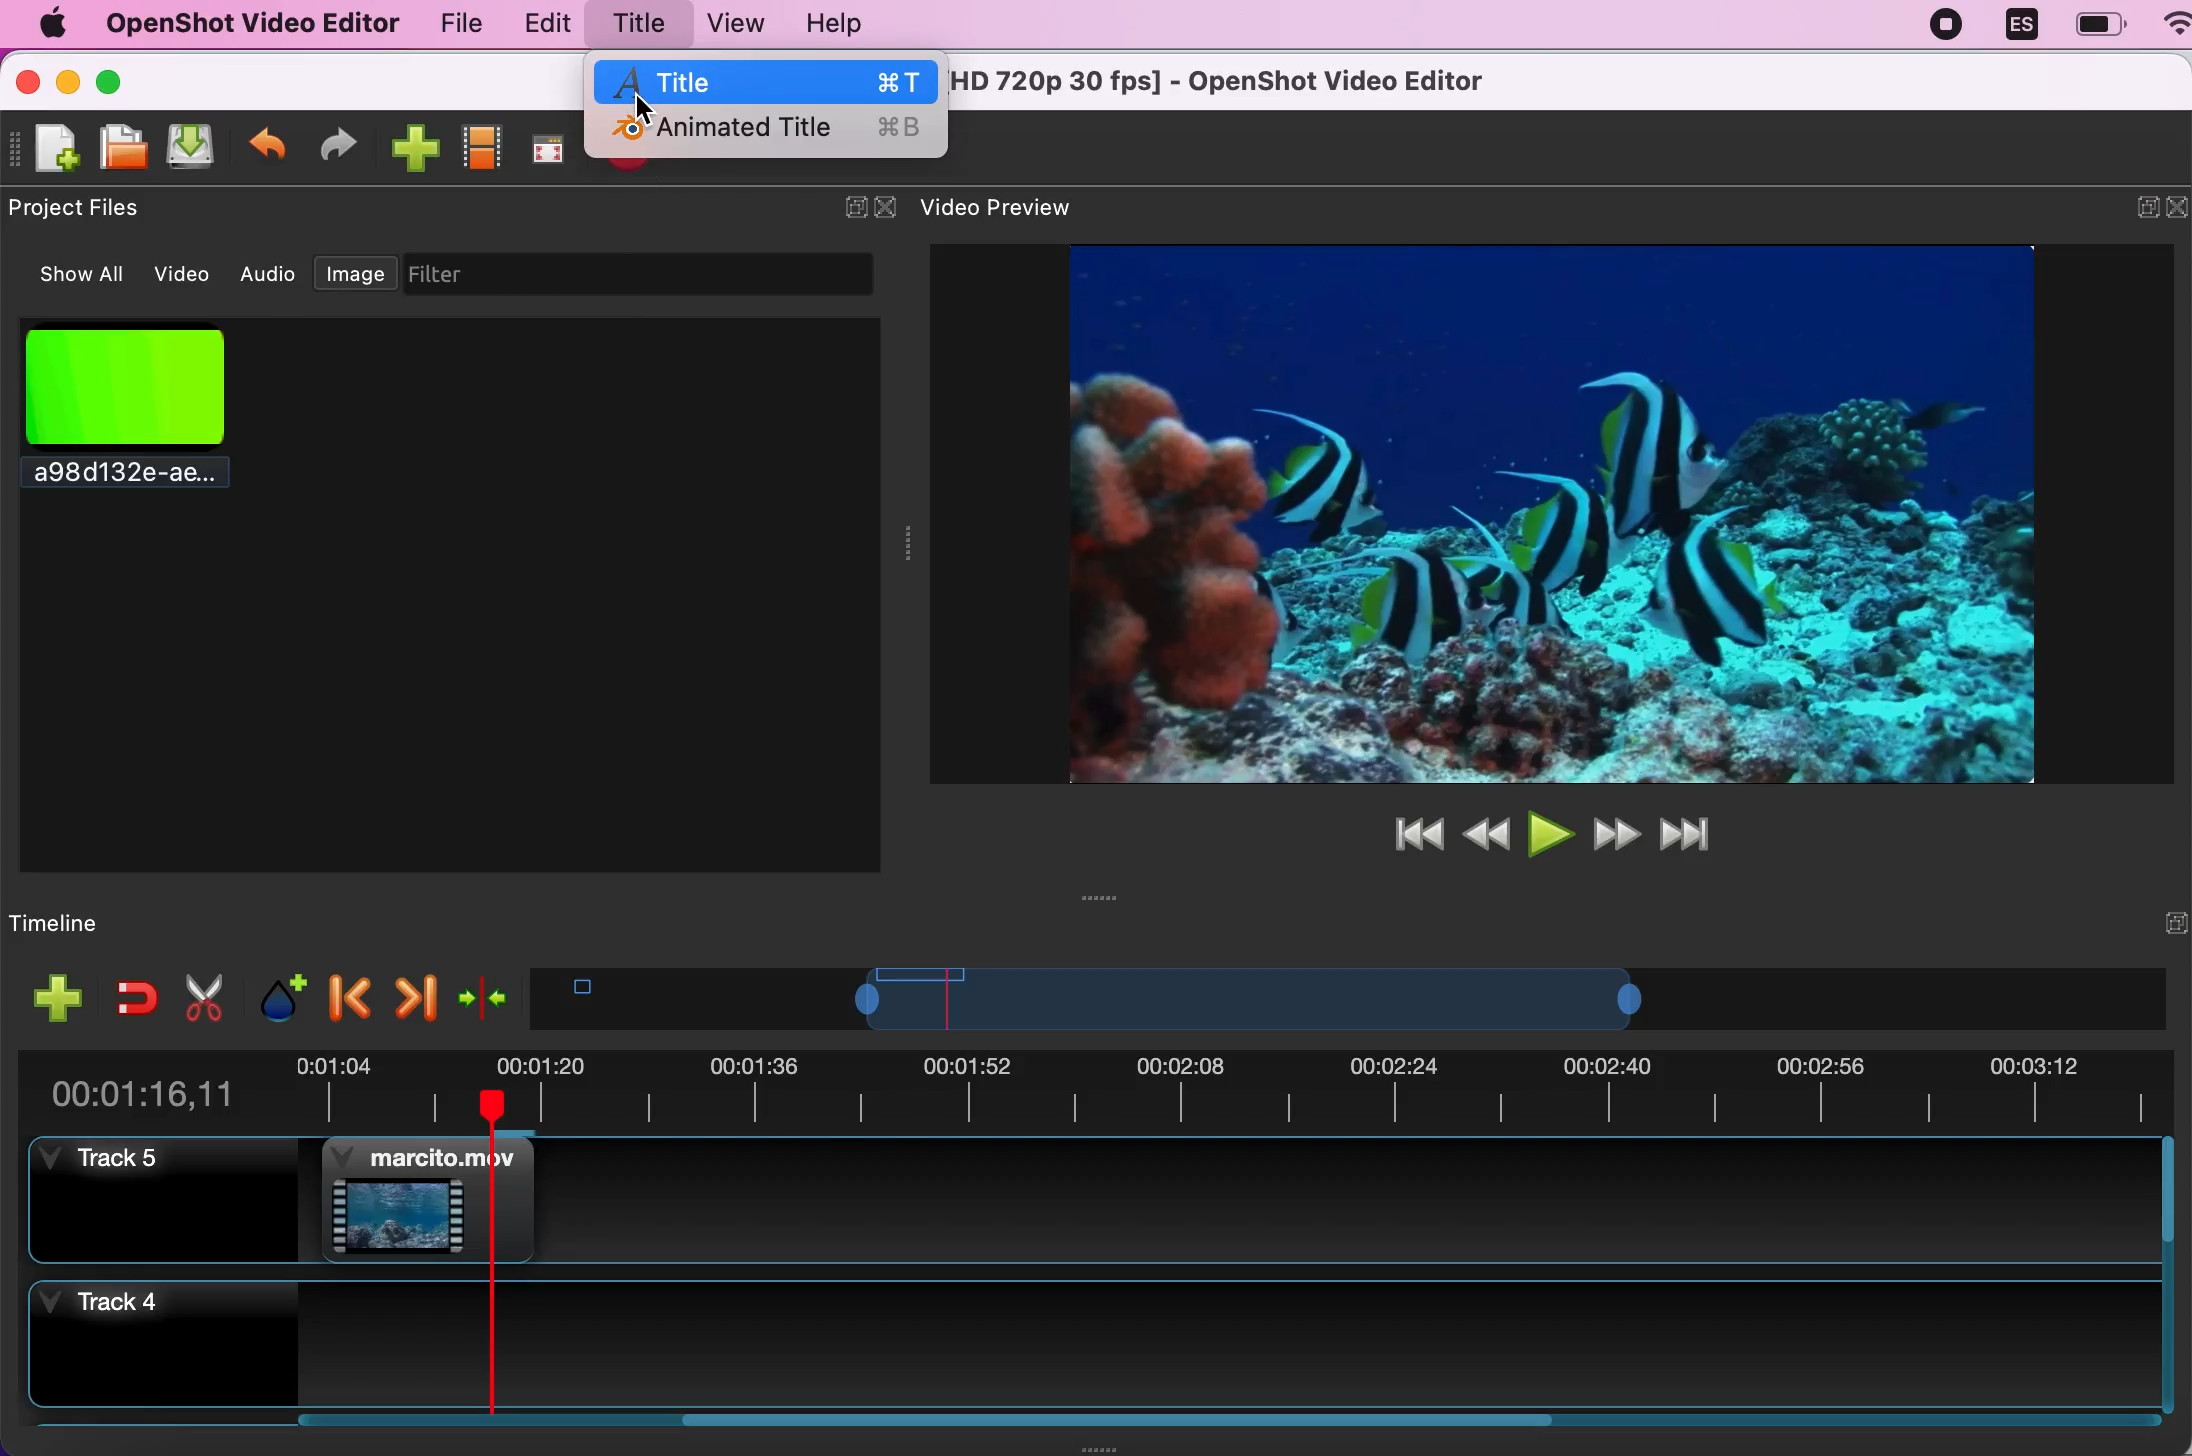 This screenshot has height=1456, width=2192. Describe the element at coordinates (51, 23) in the screenshot. I see `mac logo` at that location.